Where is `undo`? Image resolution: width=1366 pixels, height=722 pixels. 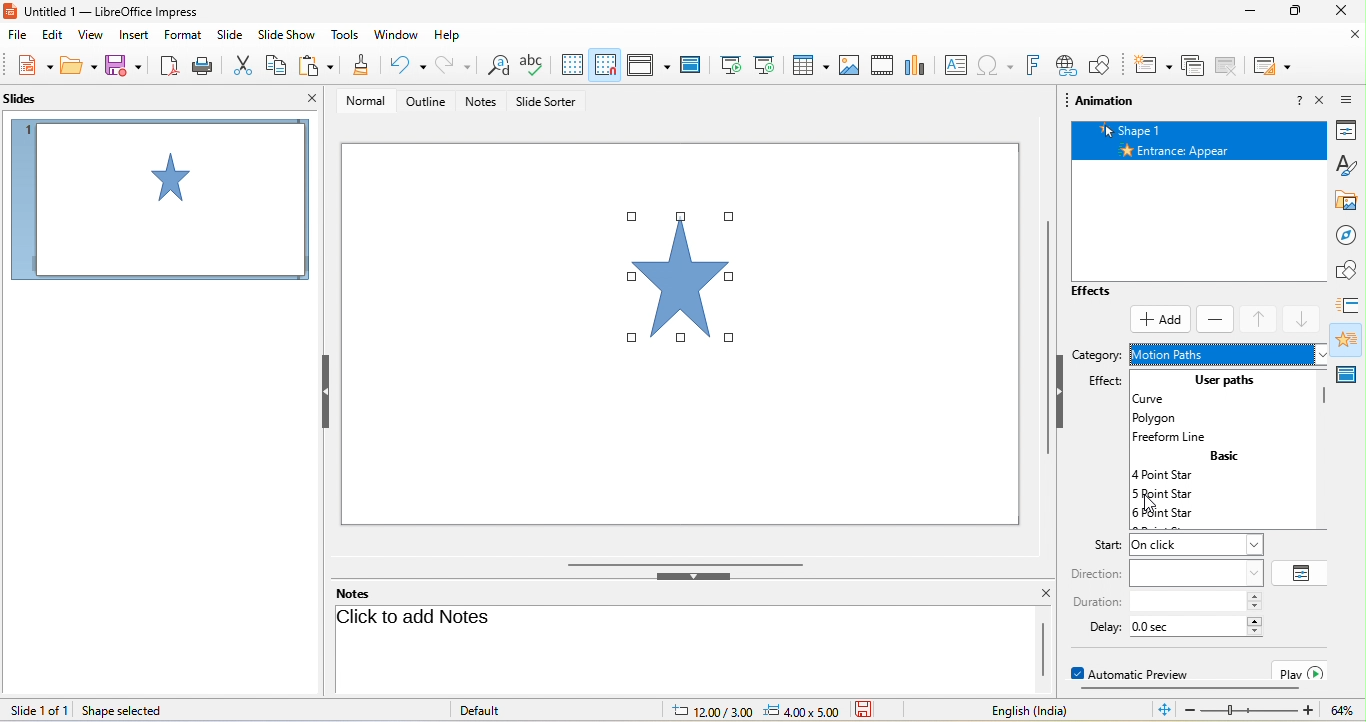
undo is located at coordinates (403, 65).